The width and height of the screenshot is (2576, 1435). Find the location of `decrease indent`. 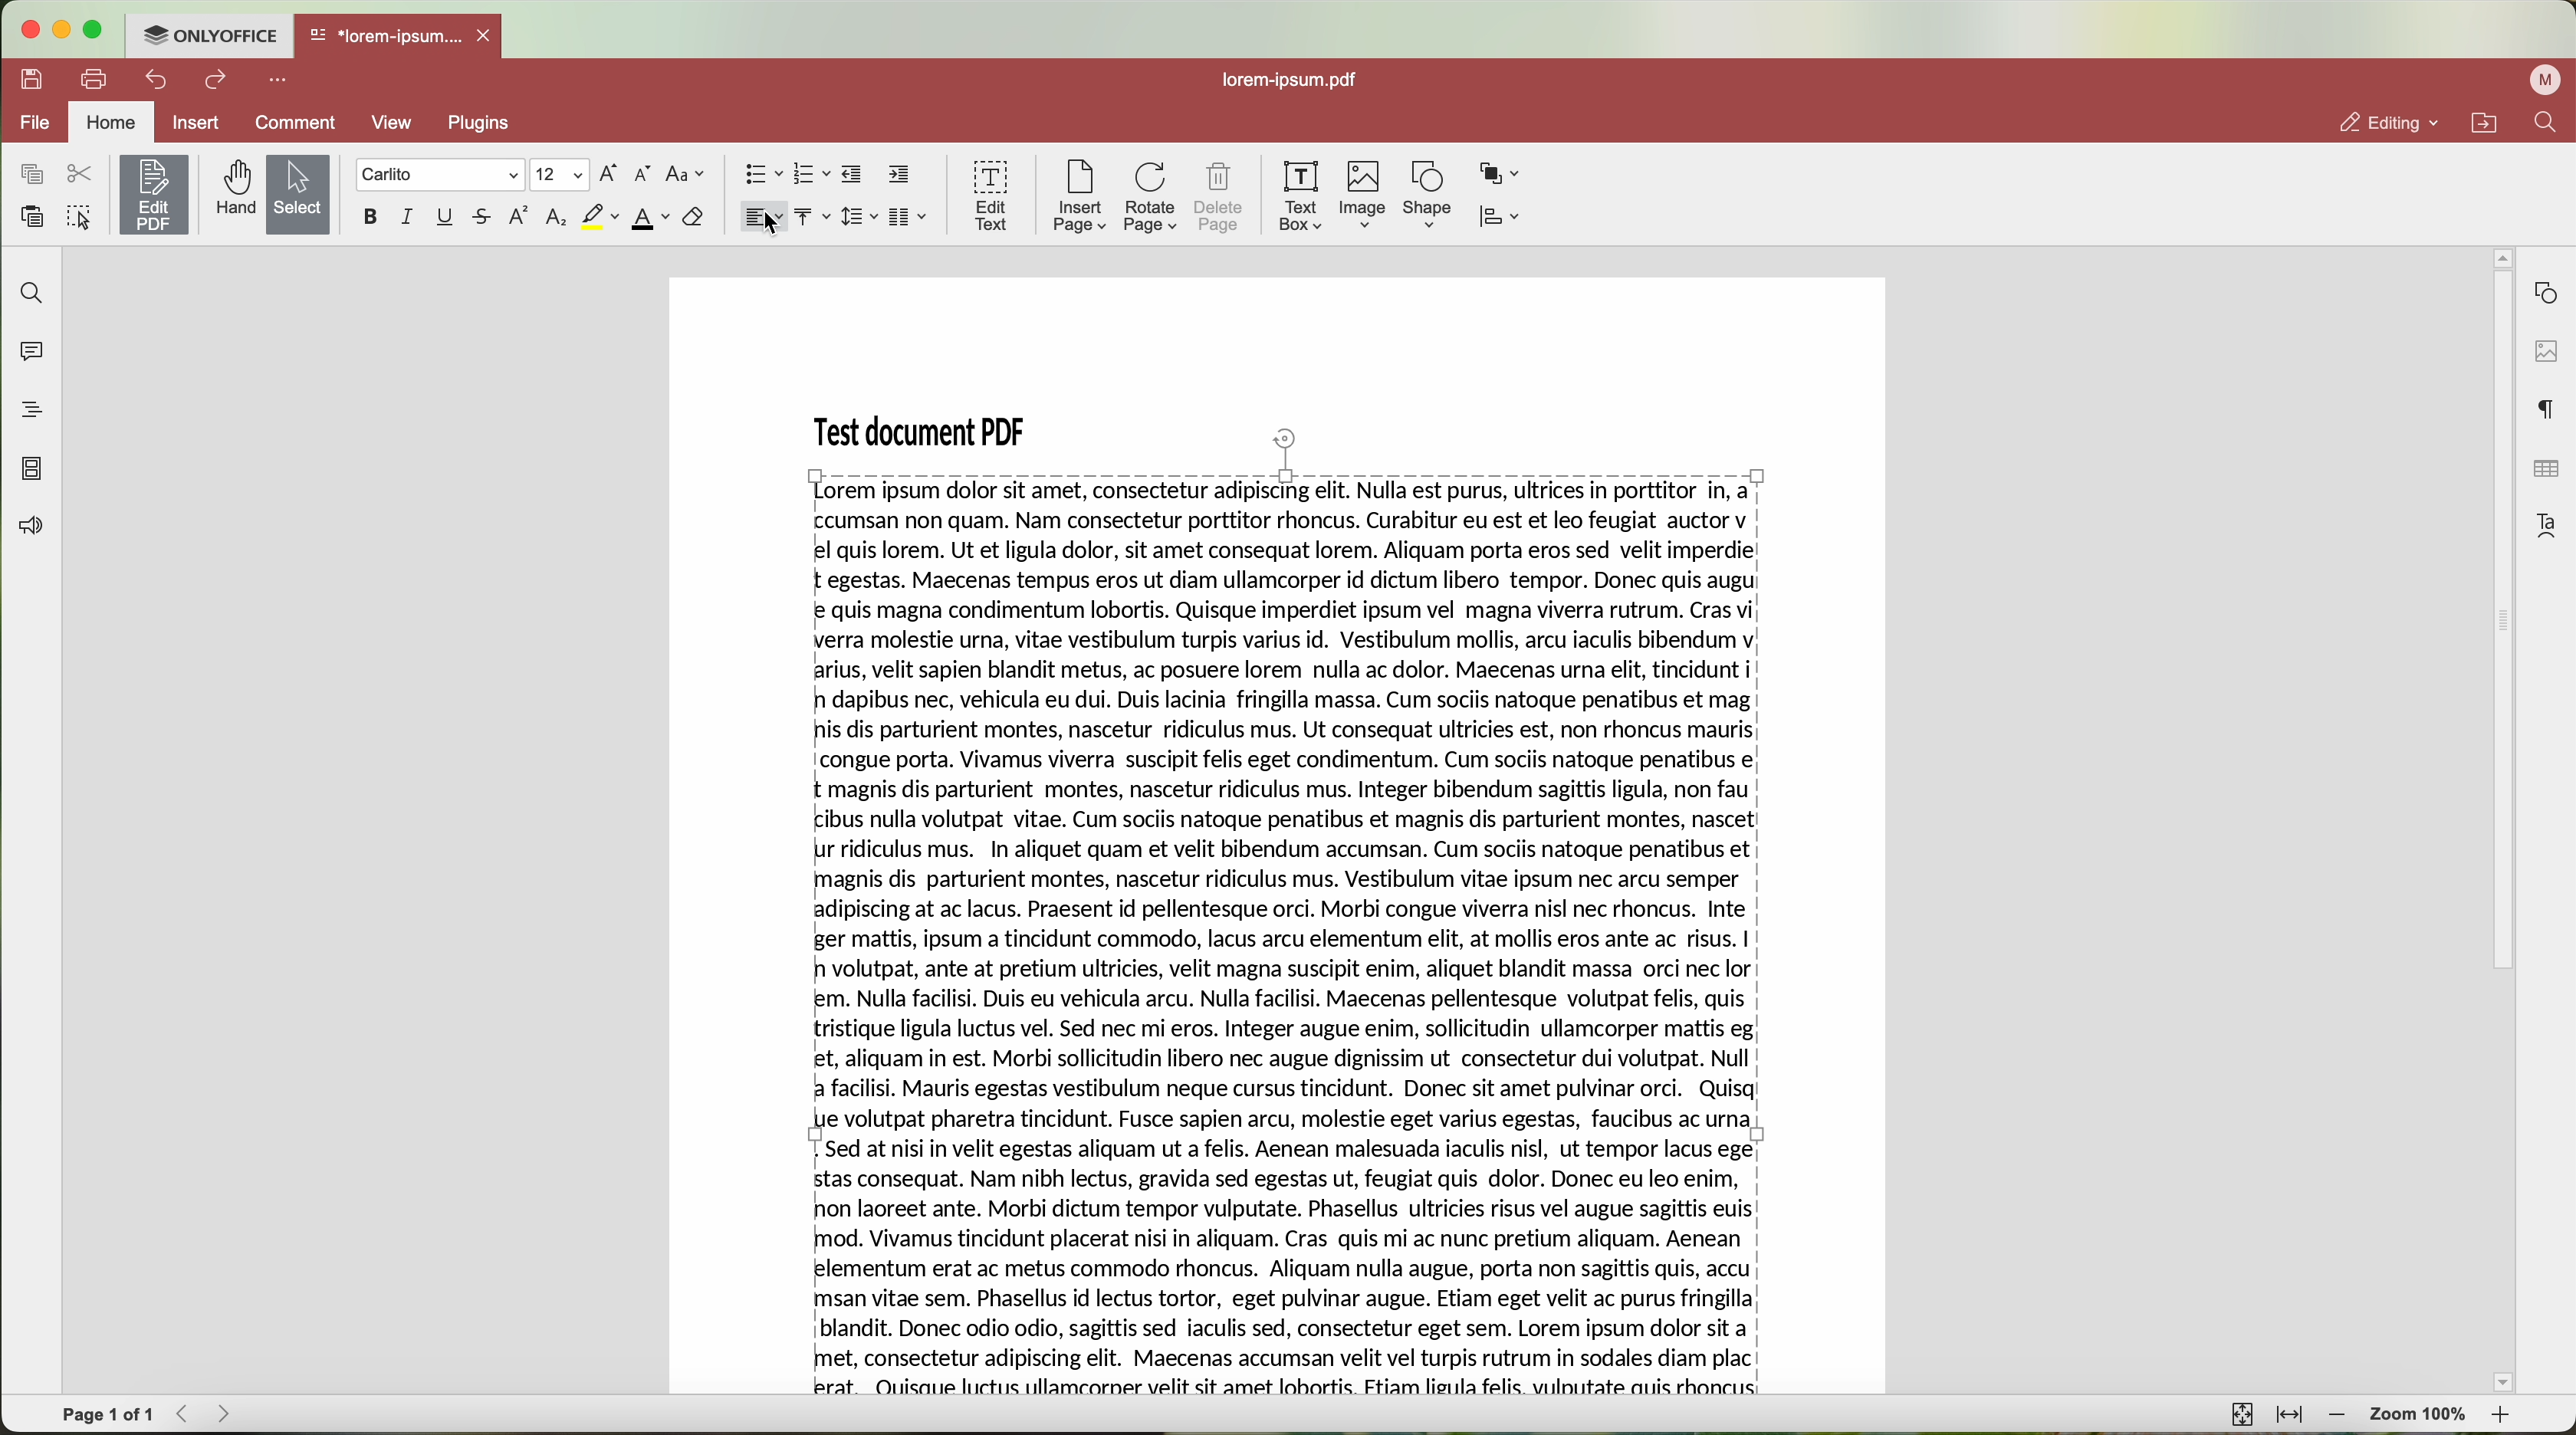

decrease indent is located at coordinates (852, 174).